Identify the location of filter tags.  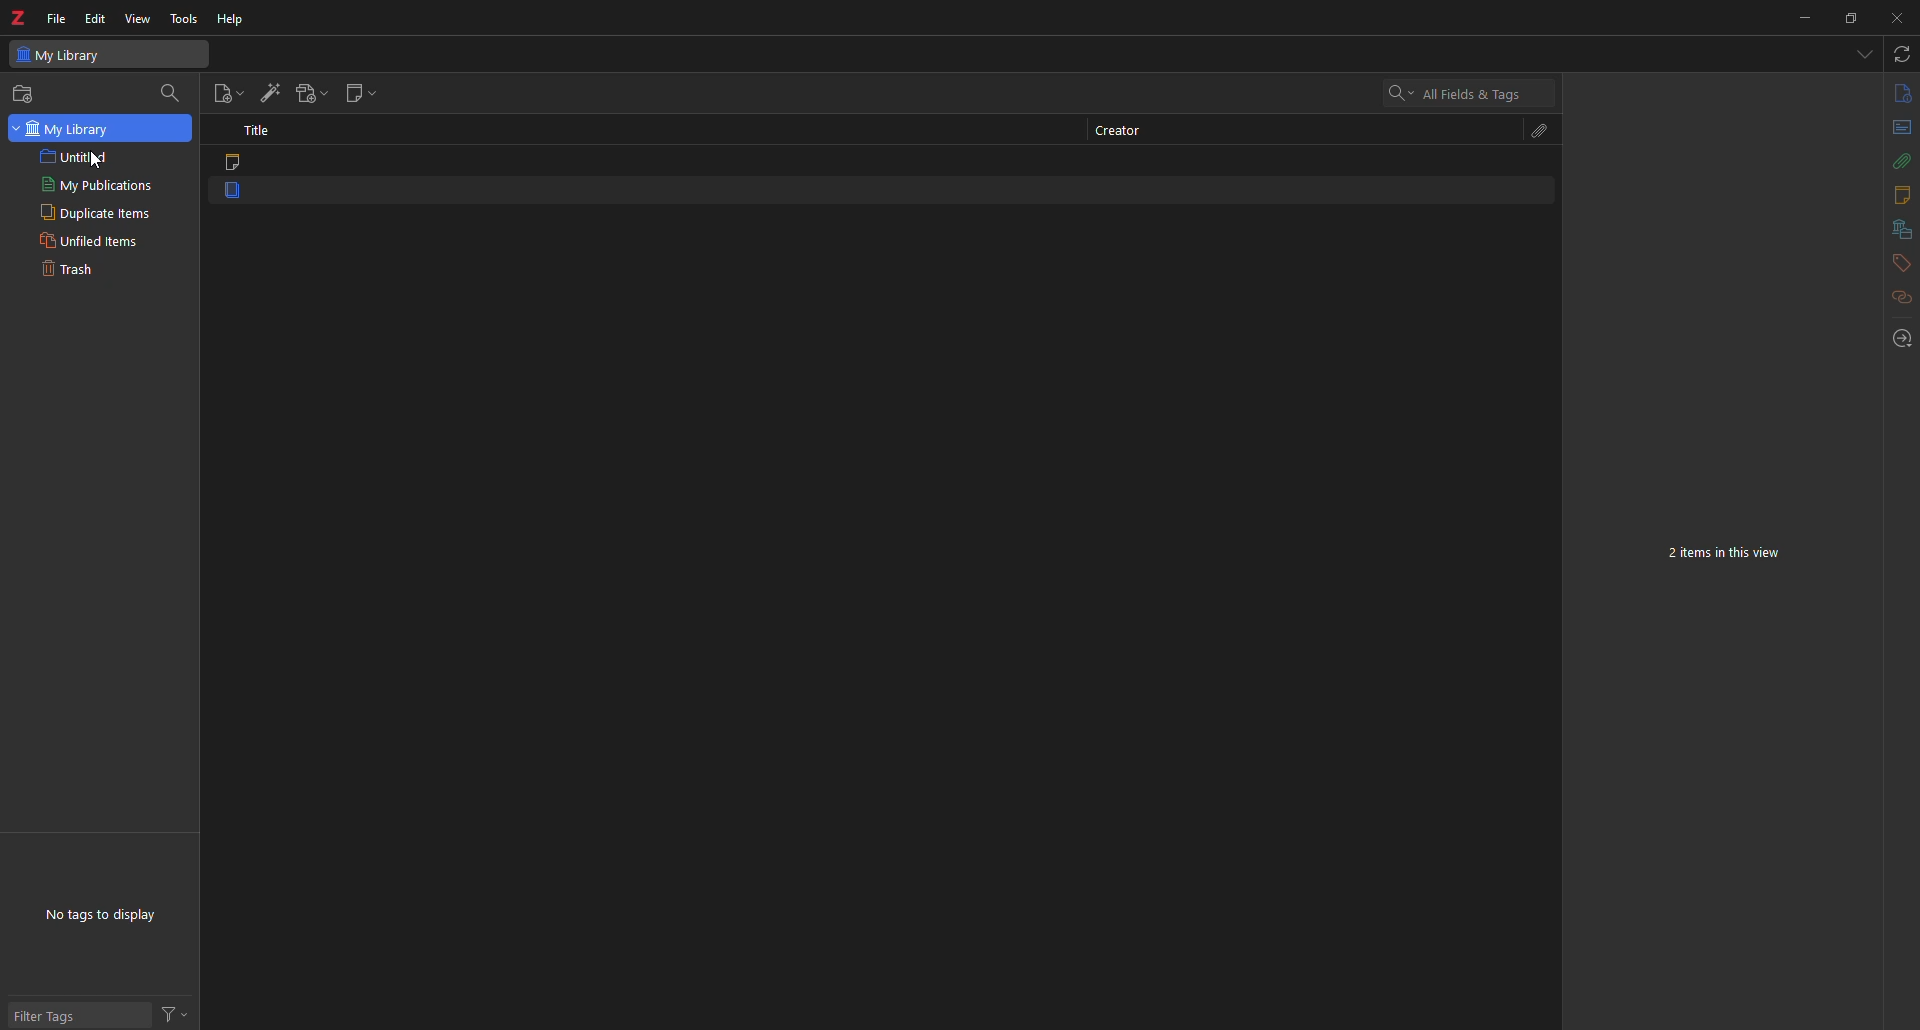
(54, 1016).